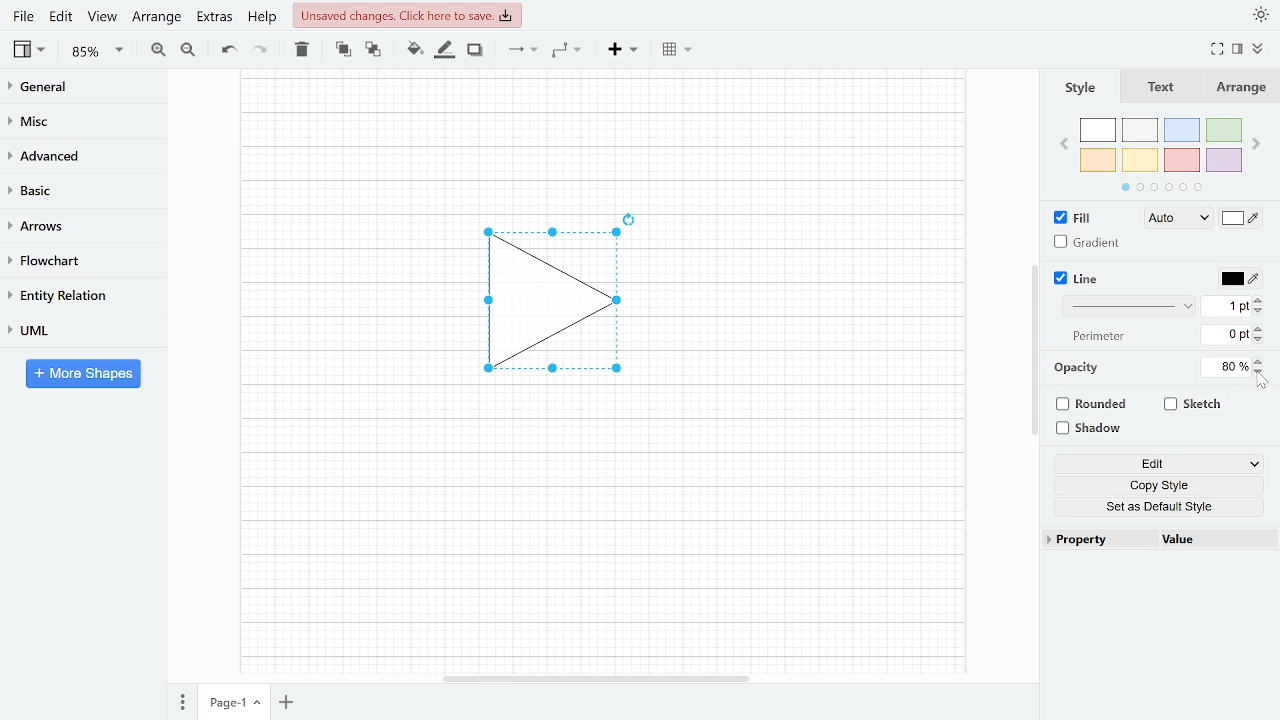  What do you see at coordinates (1239, 87) in the screenshot?
I see `Arrange` at bounding box center [1239, 87].